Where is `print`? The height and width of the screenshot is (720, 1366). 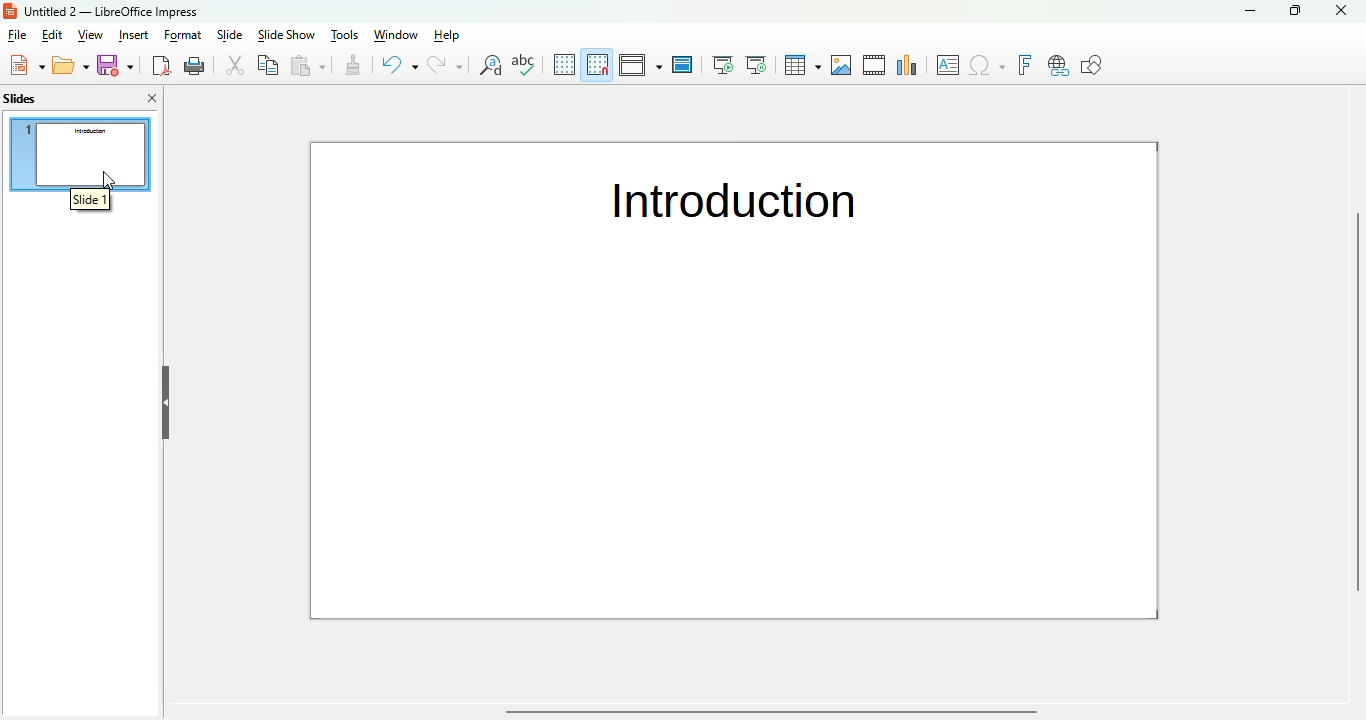 print is located at coordinates (195, 66).